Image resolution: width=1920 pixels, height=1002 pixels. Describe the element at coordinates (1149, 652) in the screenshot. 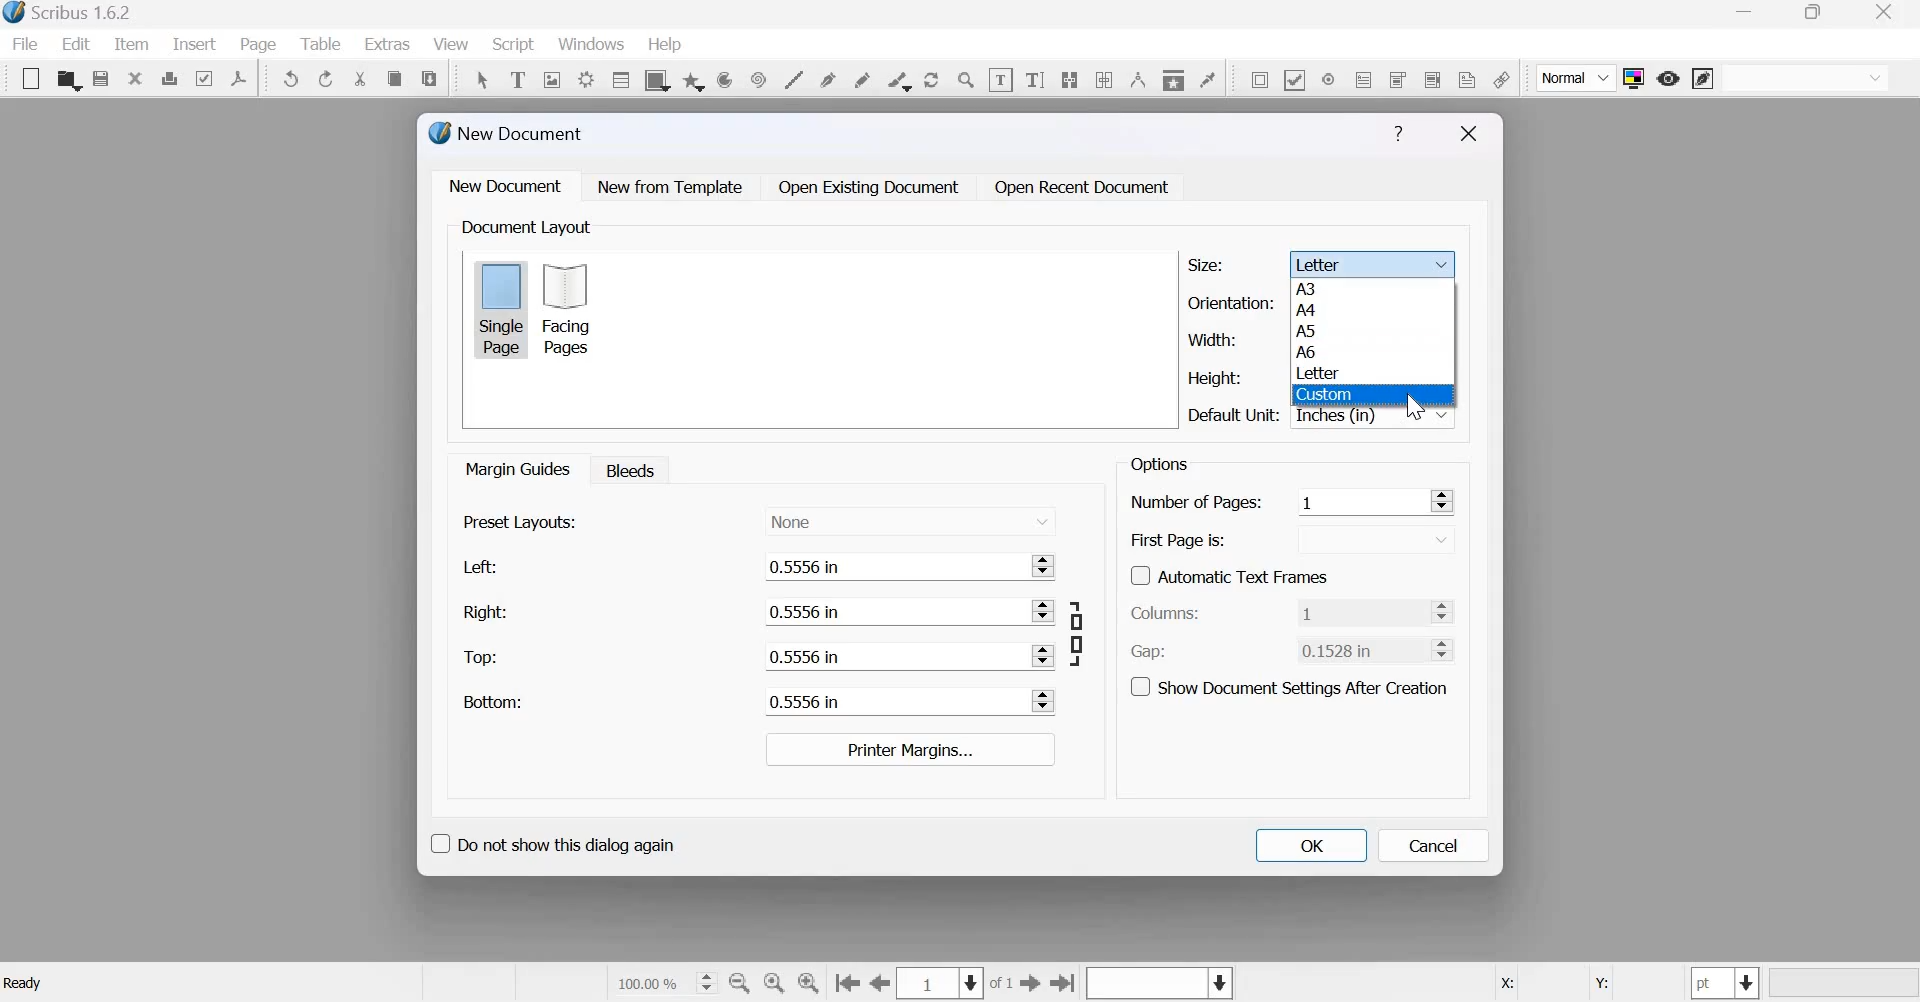

I see `Gap:` at that location.